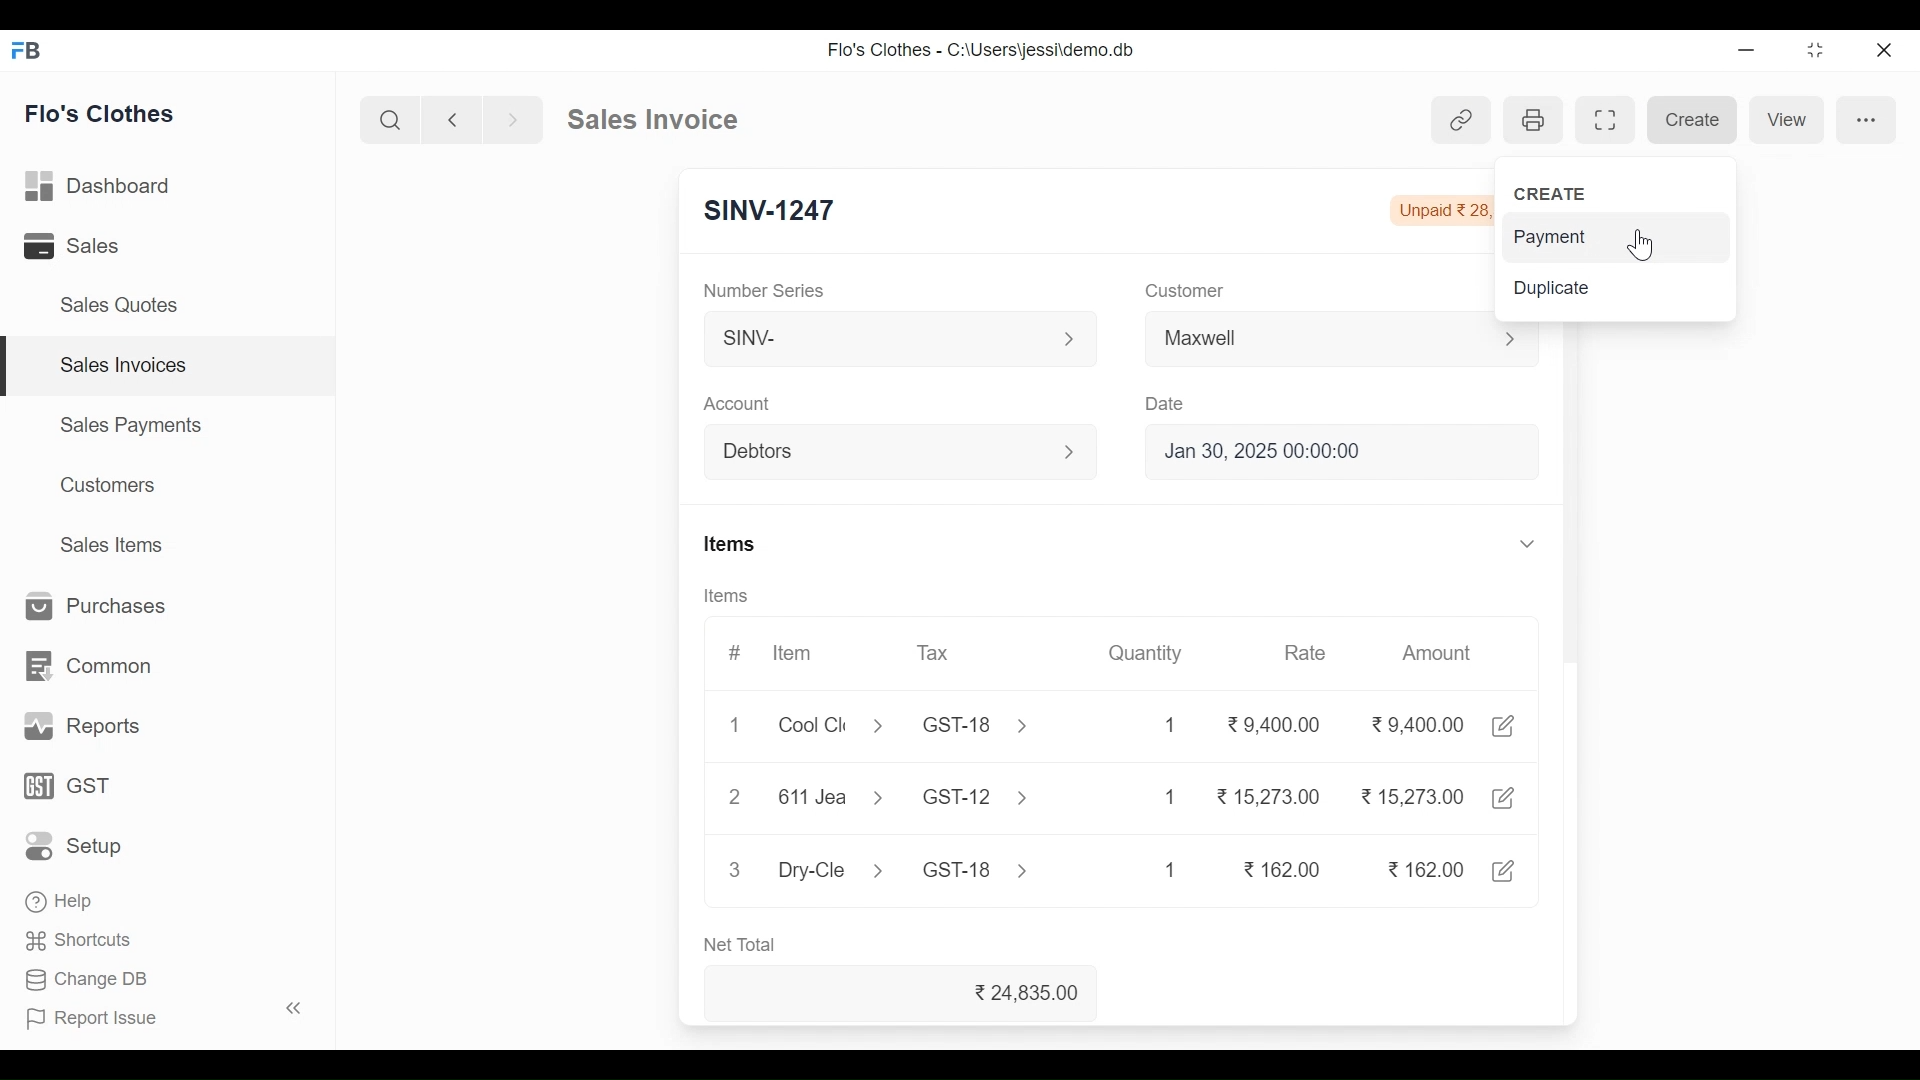 Image resolution: width=1920 pixels, height=1080 pixels. I want to click on CREATE, so click(1552, 191).